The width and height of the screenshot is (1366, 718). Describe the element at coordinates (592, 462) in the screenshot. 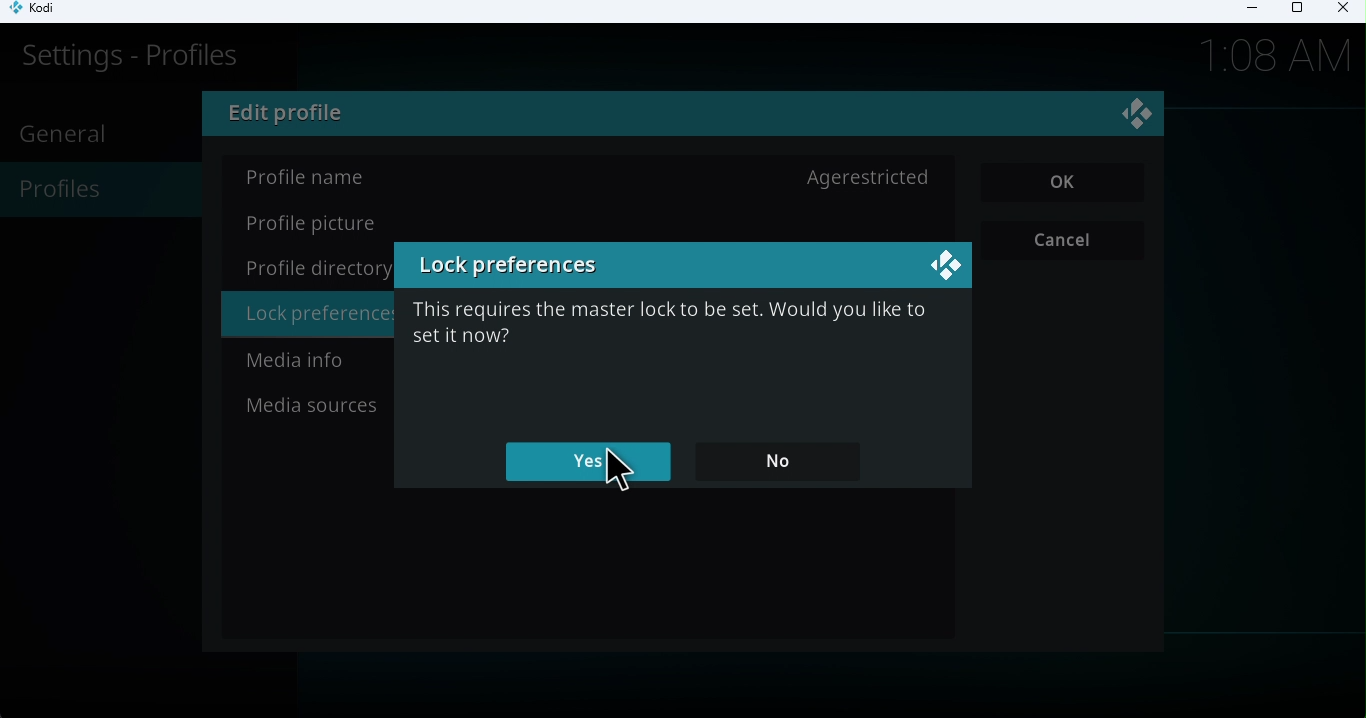

I see `Yes` at that location.